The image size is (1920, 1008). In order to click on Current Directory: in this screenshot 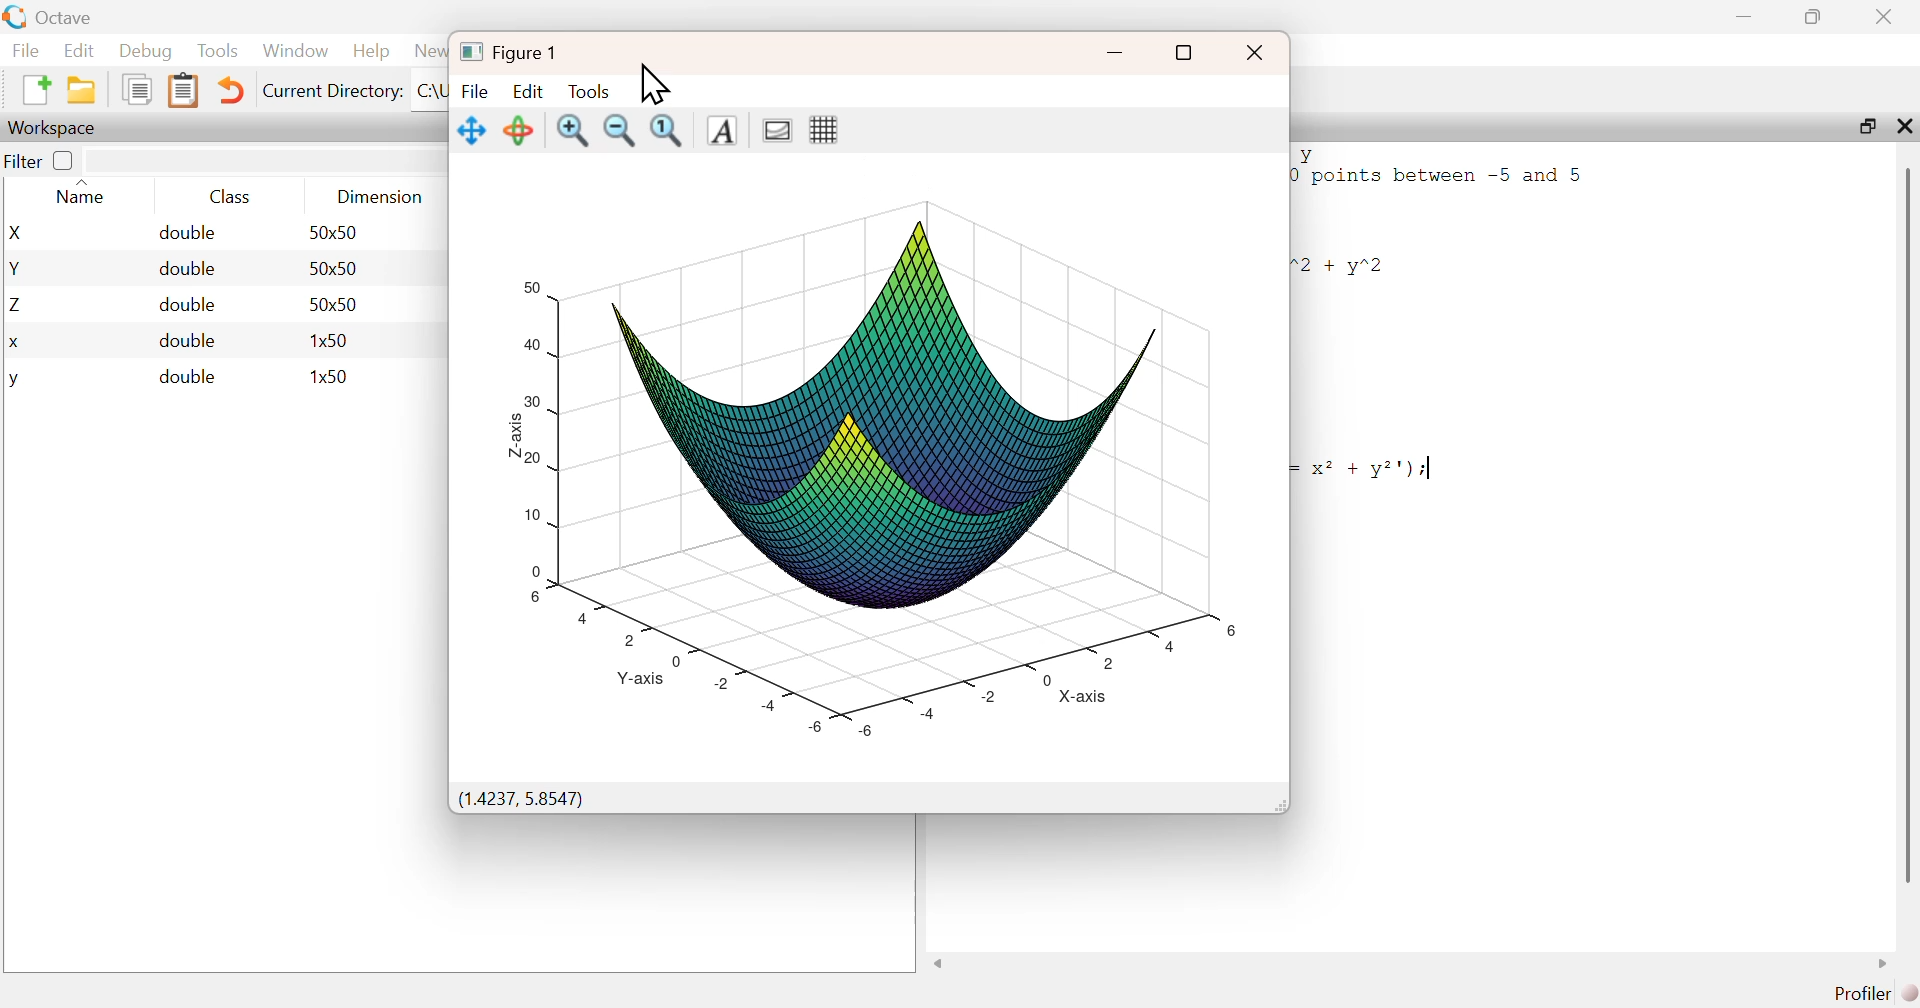, I will do `click(334, 91)`.